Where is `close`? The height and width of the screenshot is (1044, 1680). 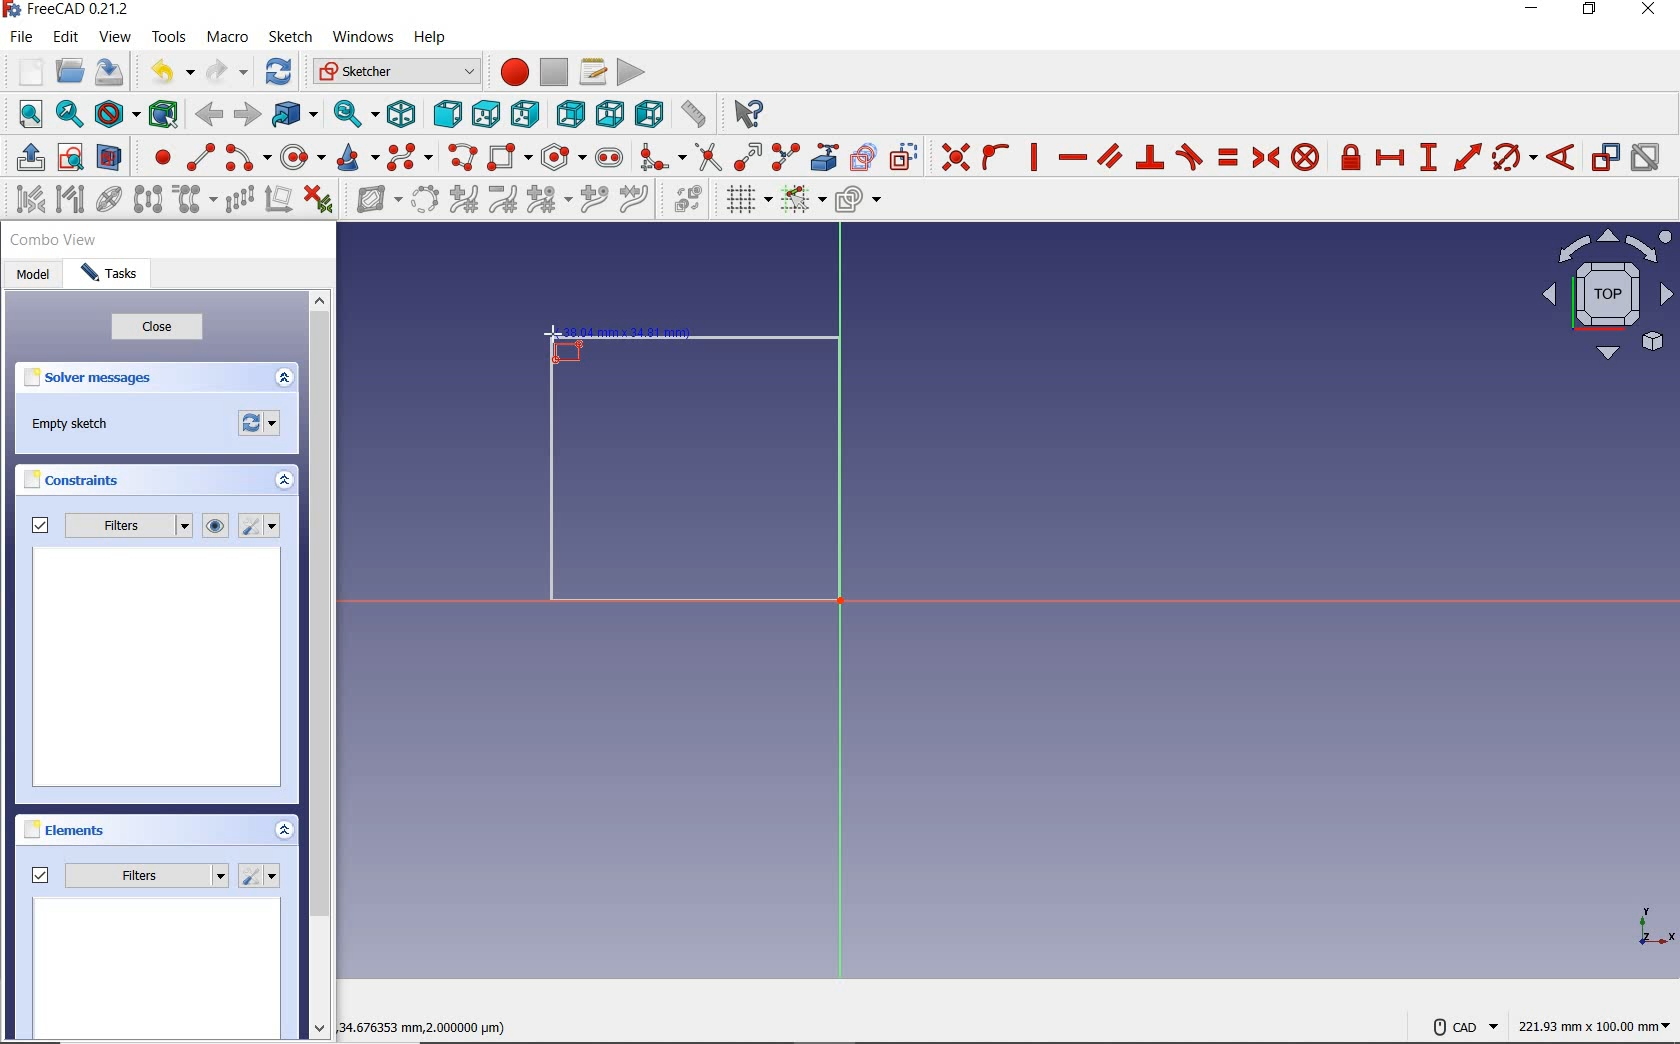
close is located at coordinates (157, 330).